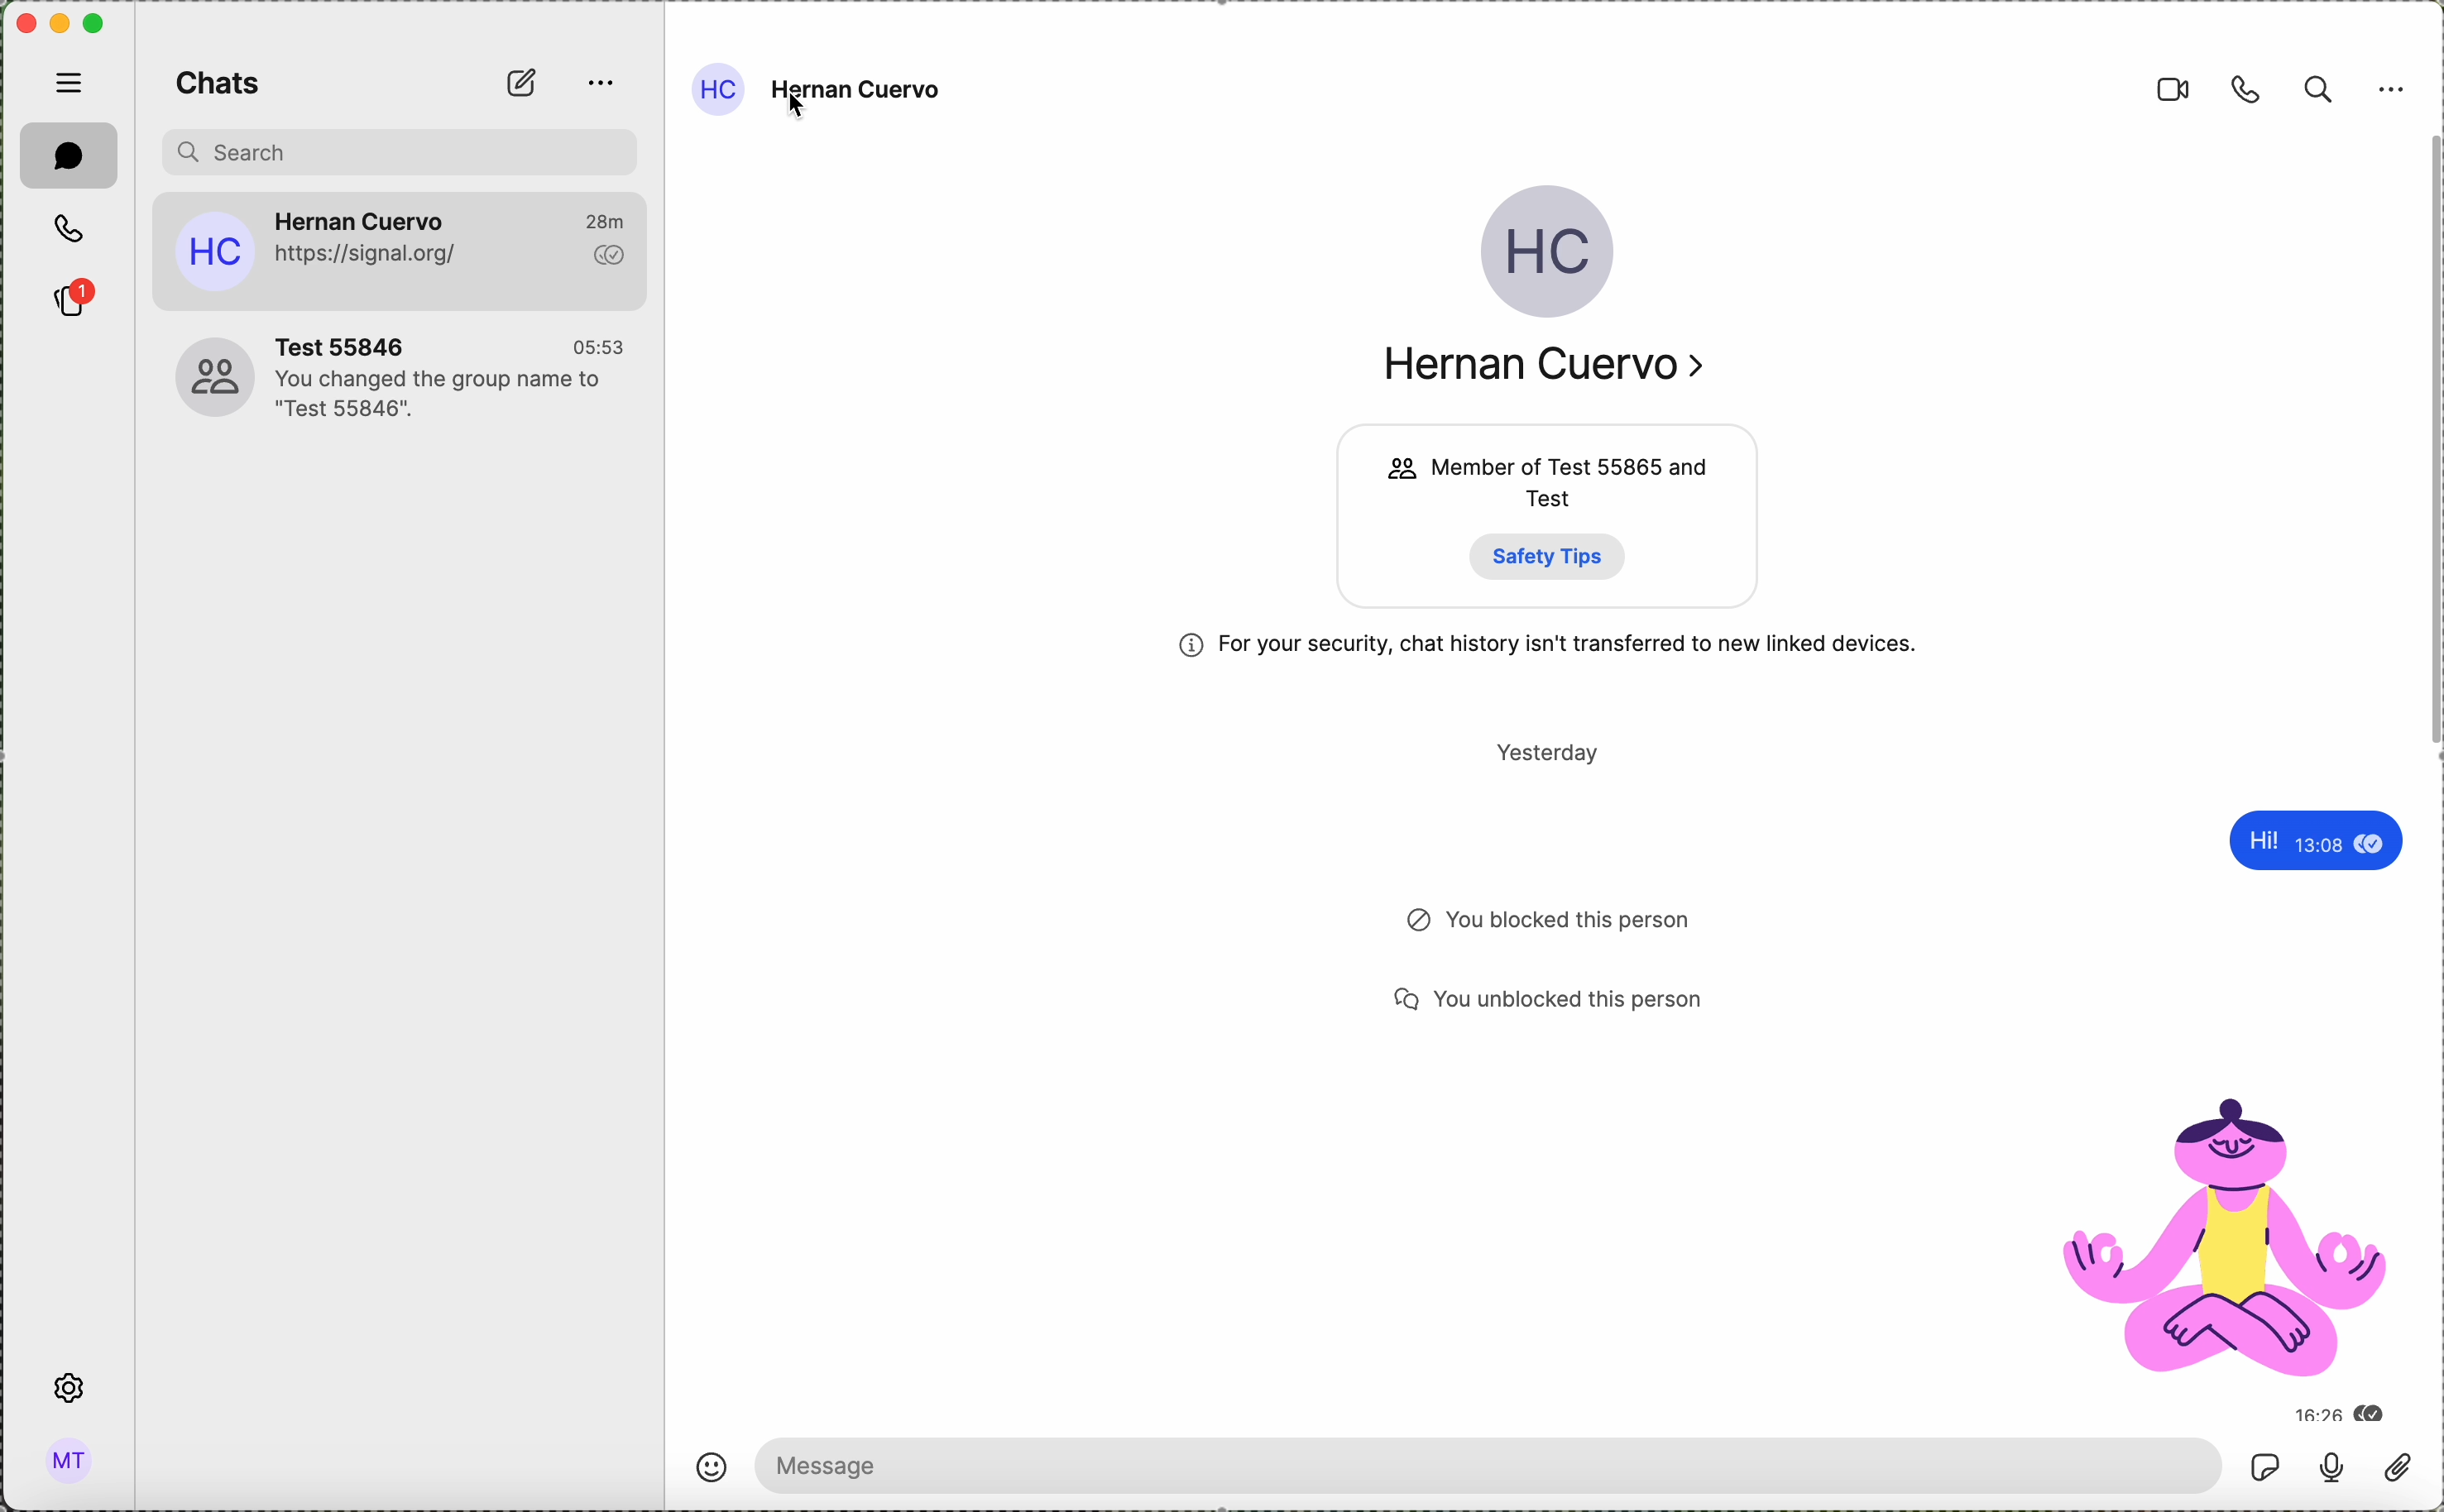  I want to click on Test 55846, so click(353, 340).